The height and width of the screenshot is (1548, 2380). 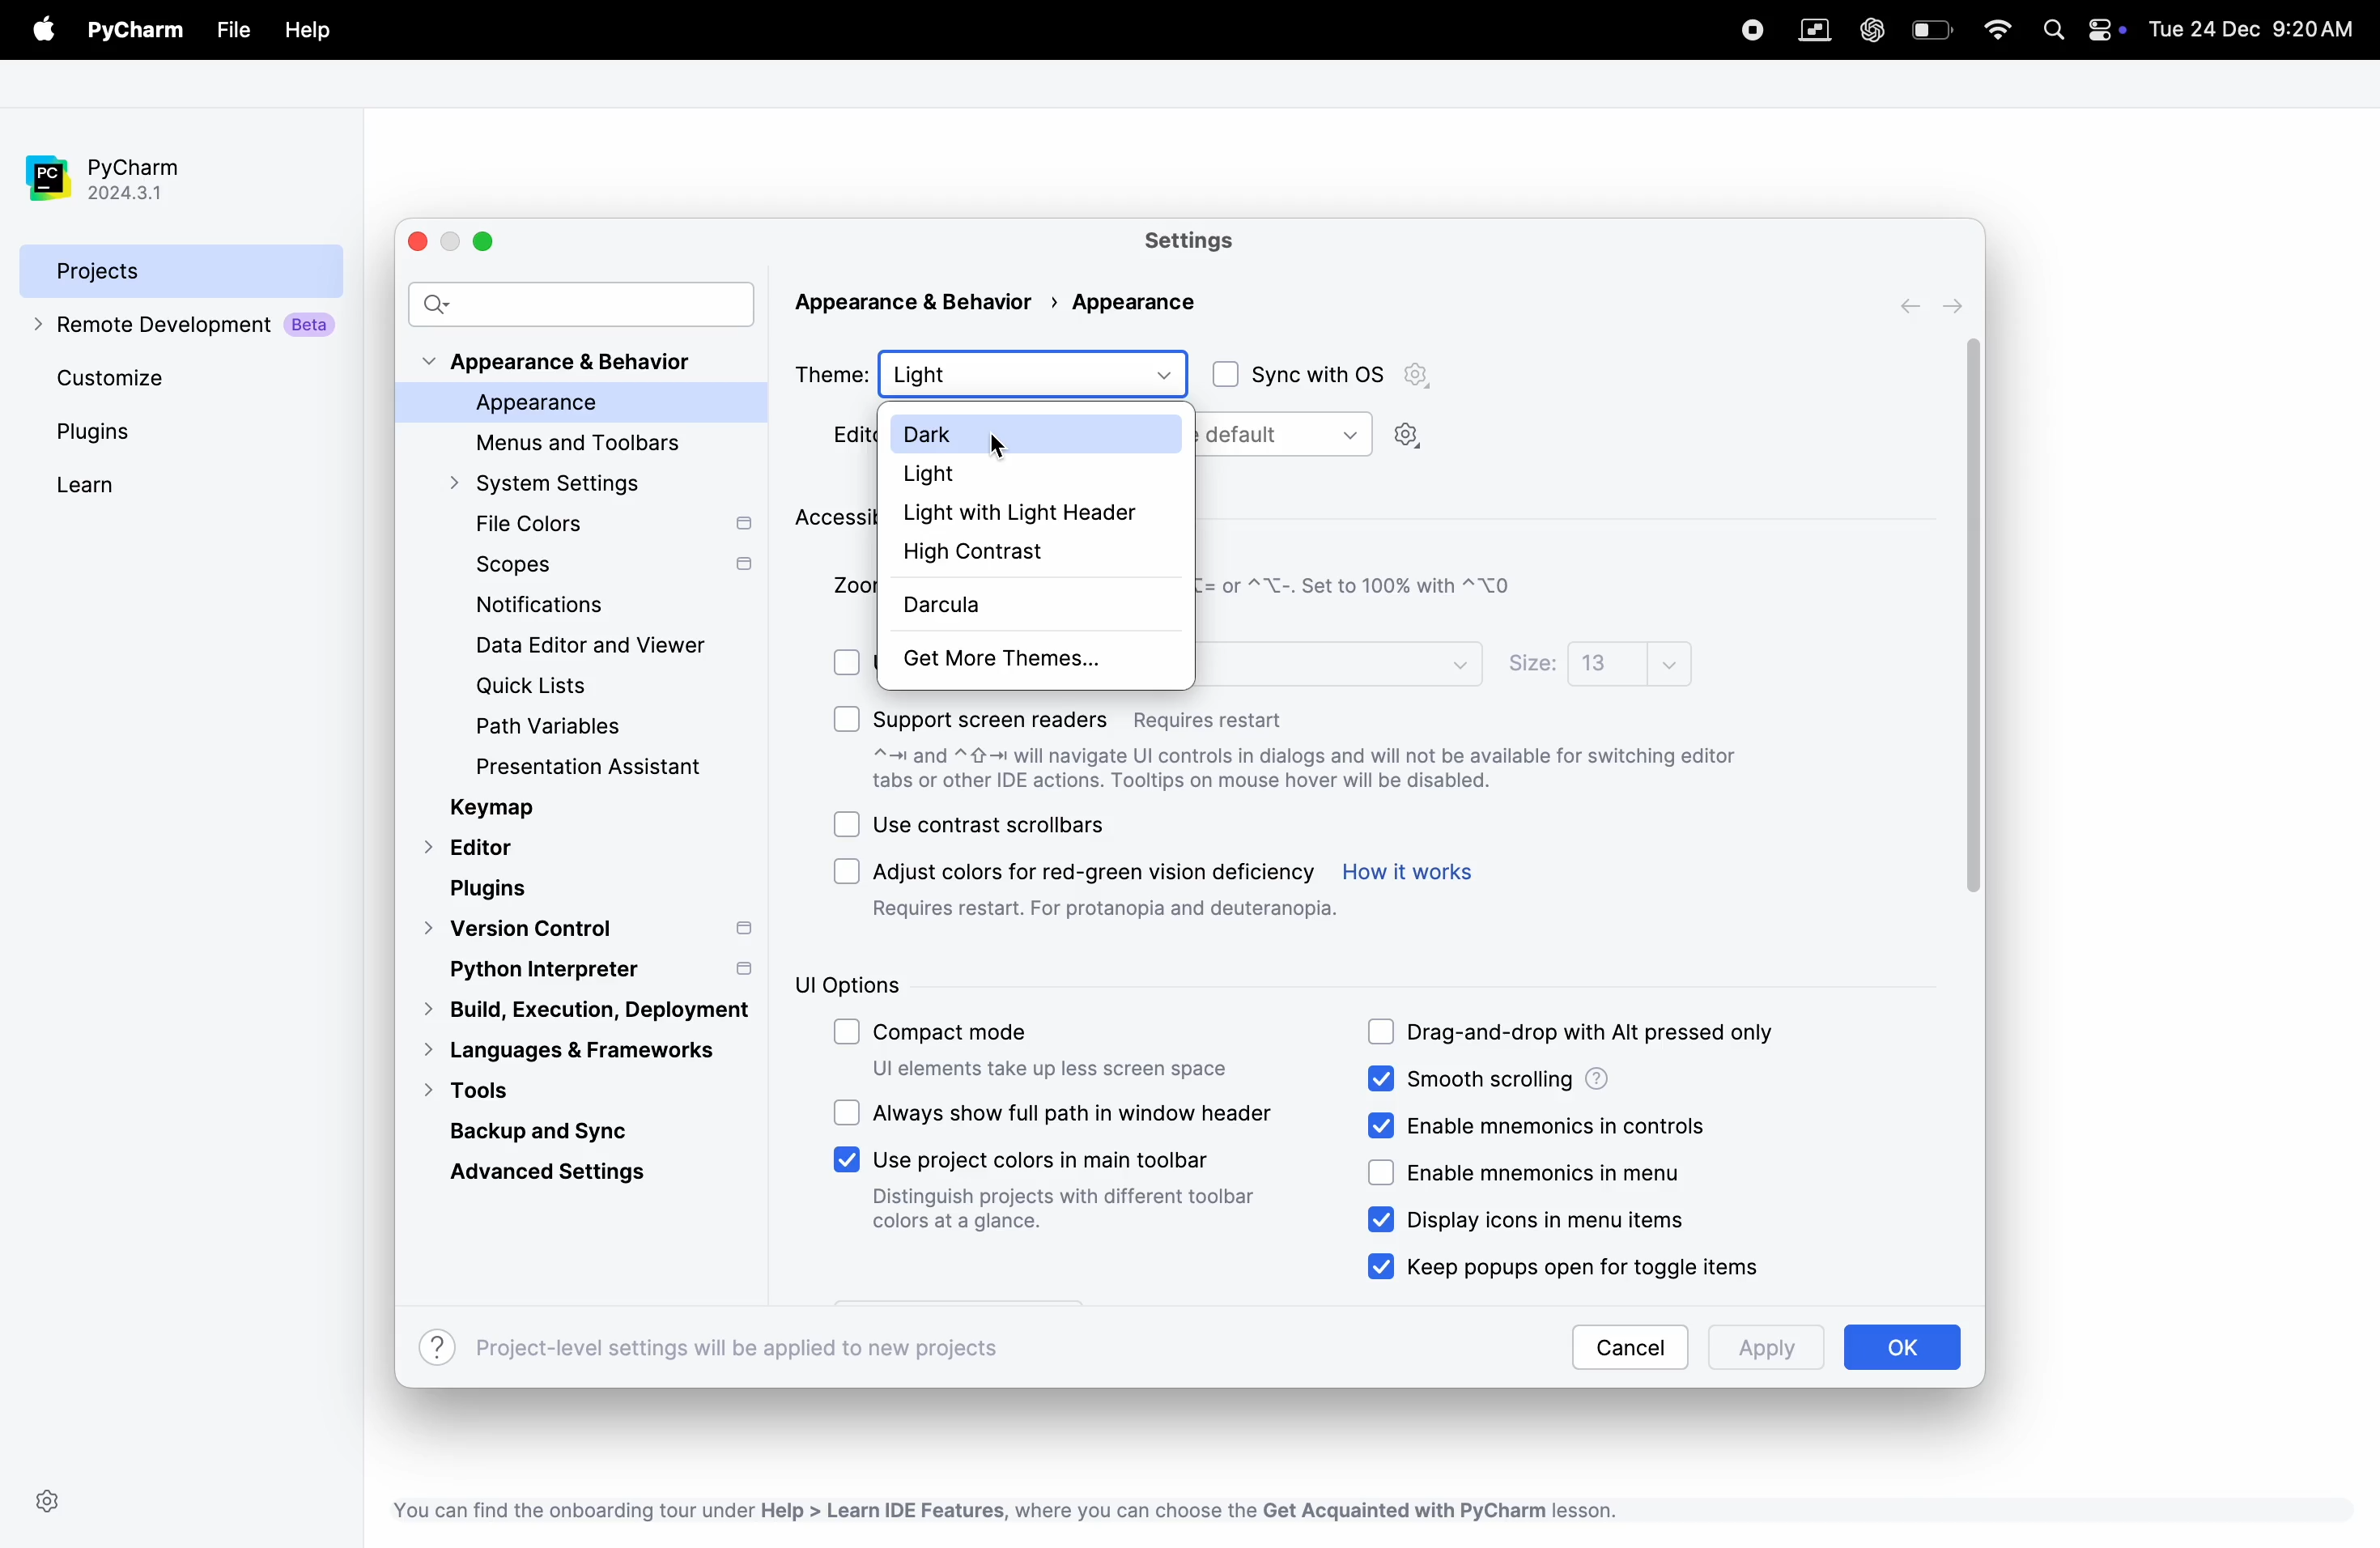 What do you see at coordinates (134, 432) in the screenshot?
I see `plugins` at bounding box center [134, 432].